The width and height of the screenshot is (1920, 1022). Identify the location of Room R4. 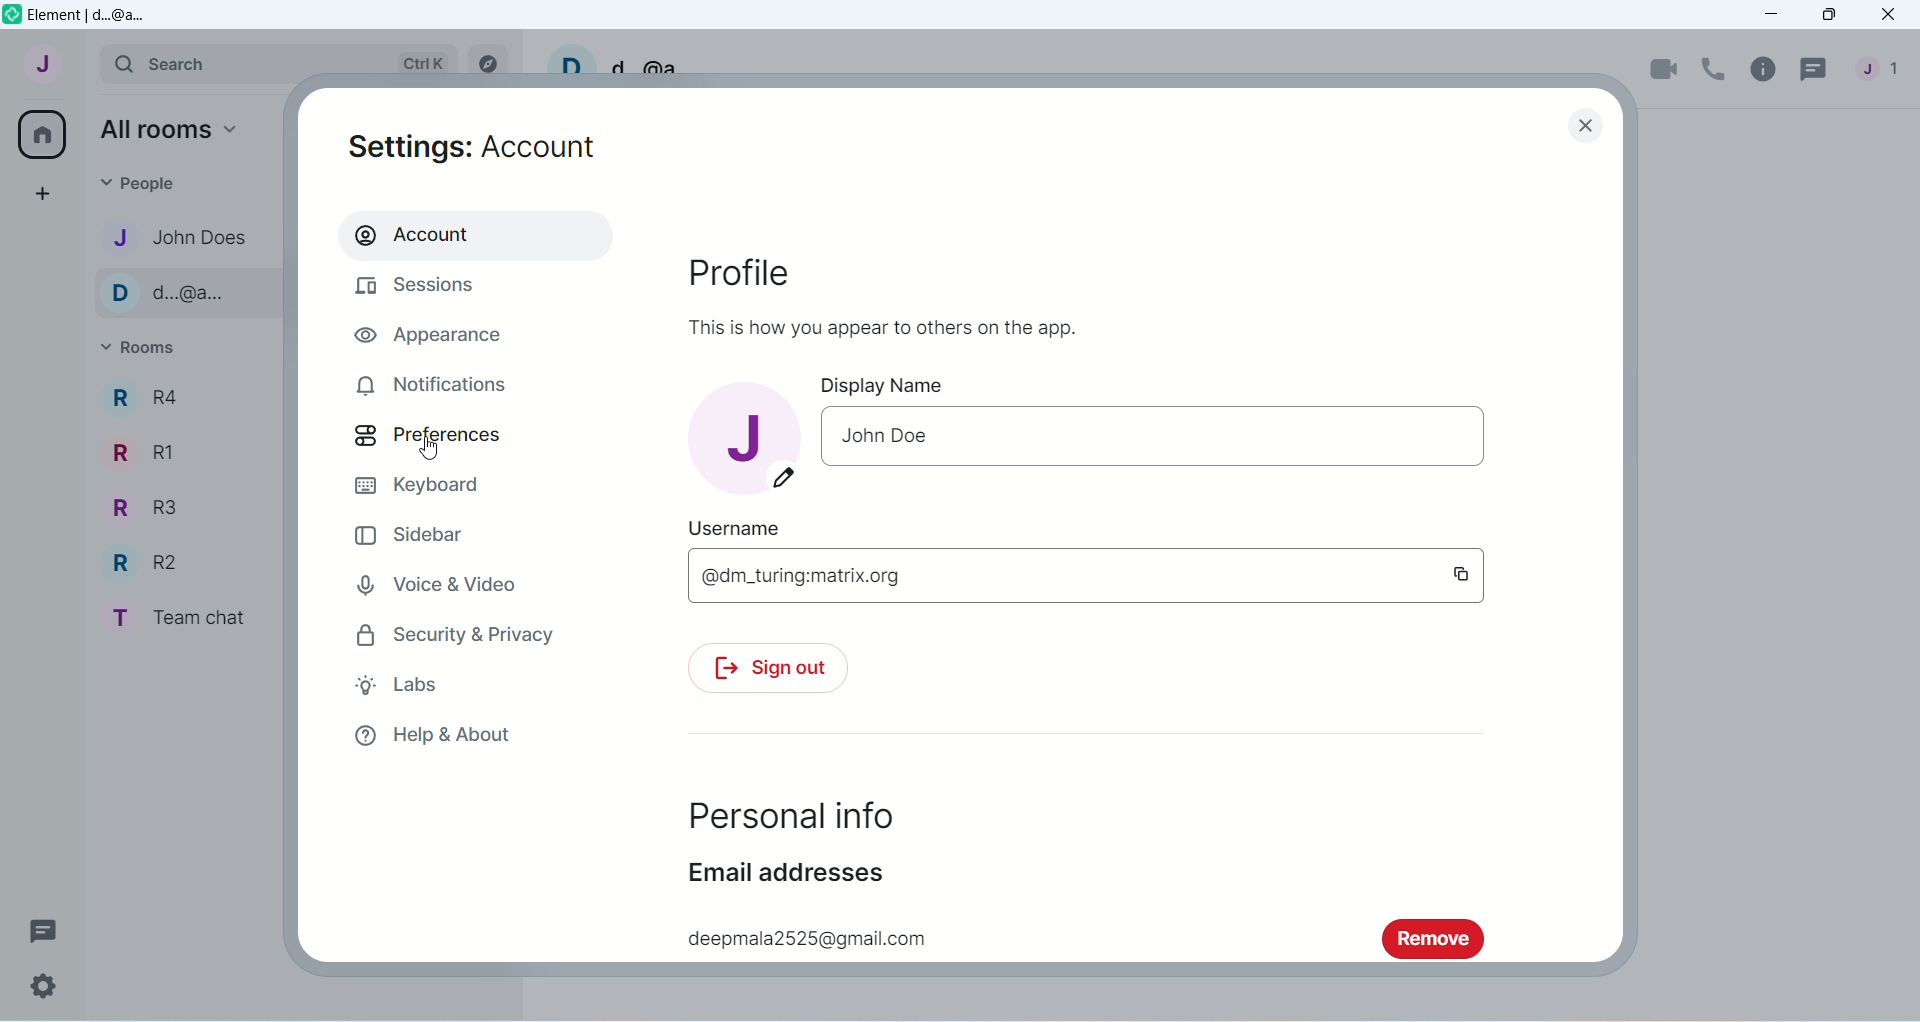
(143, 404).